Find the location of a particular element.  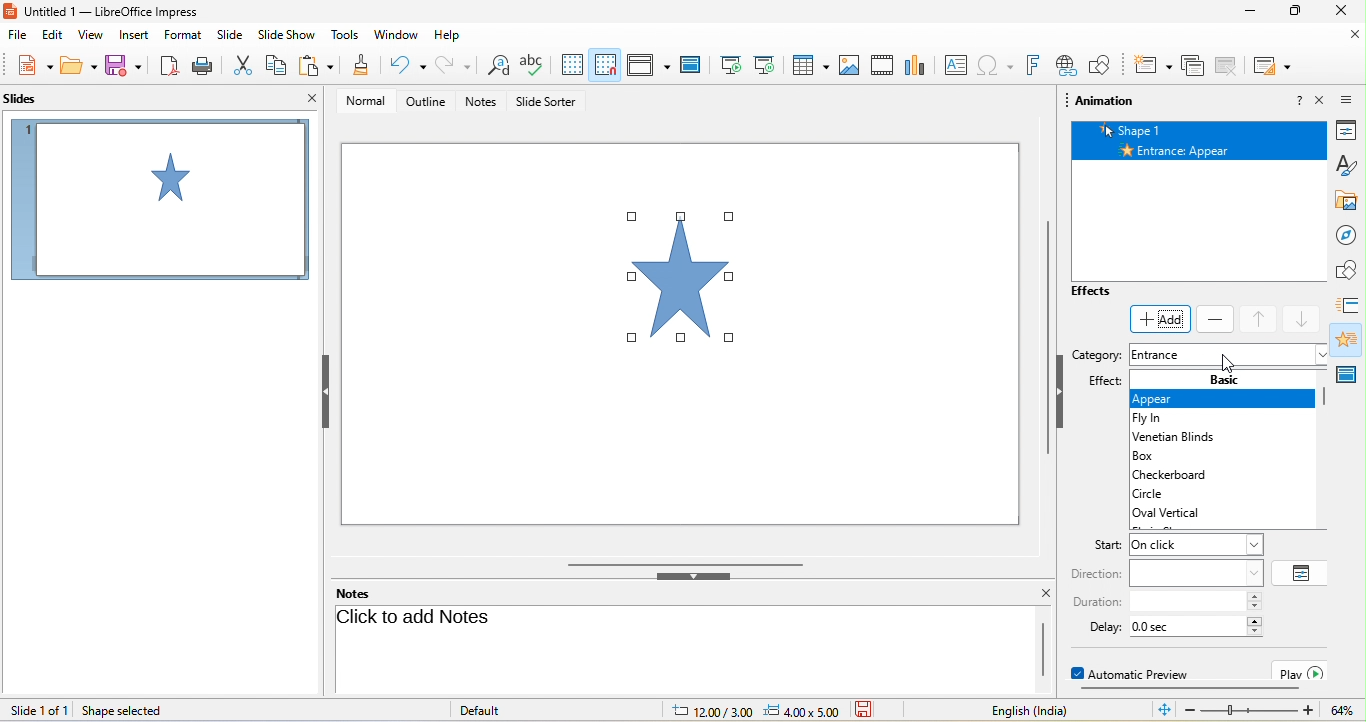

normal is located at coordinates (369, 104).